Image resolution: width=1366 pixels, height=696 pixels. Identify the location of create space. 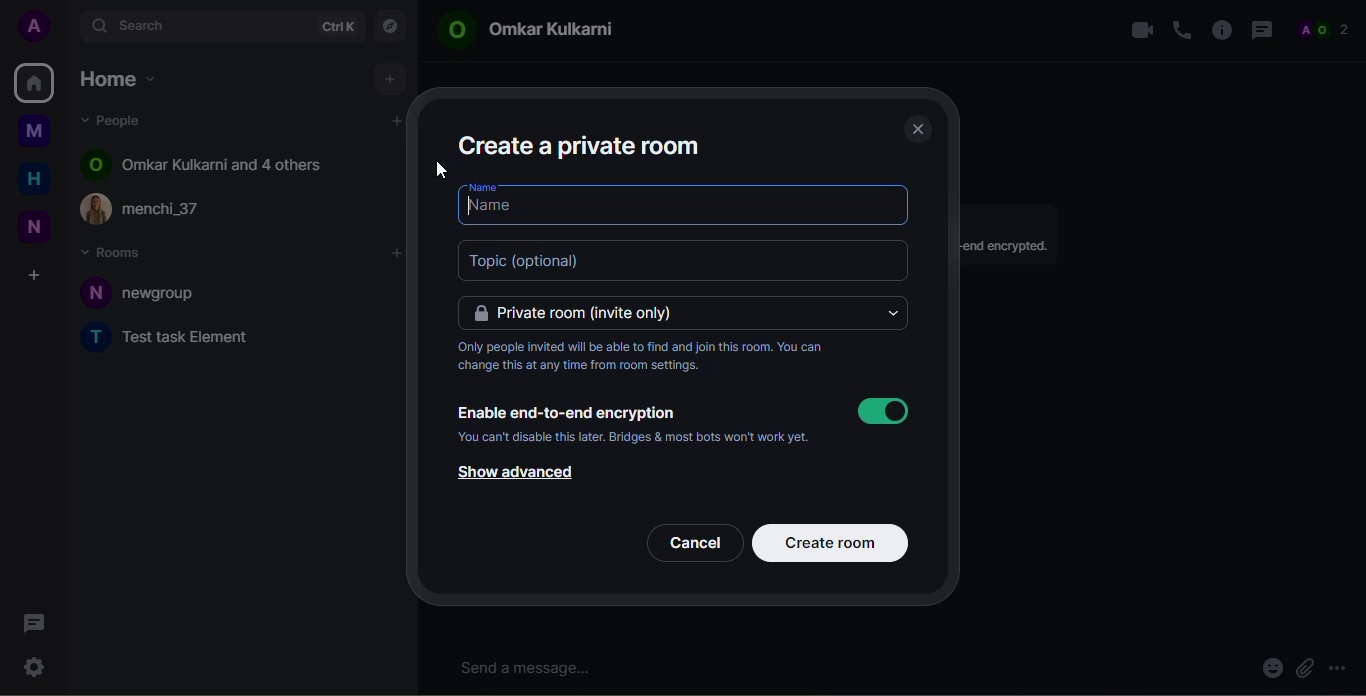
(36, 273).